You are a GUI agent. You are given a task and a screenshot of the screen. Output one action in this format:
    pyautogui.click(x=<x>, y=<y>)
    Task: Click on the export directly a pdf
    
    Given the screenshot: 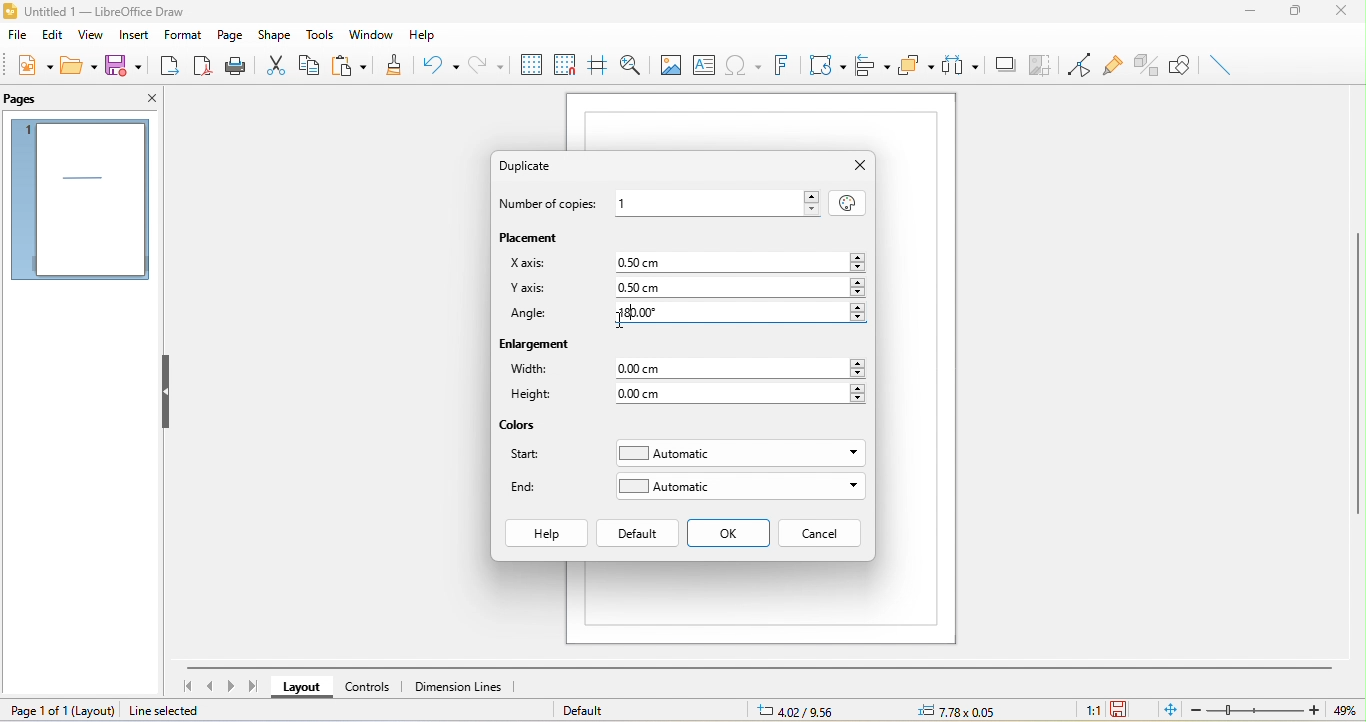 What is the action you would take?
    pyautogui.click(x=203, y=68)
    